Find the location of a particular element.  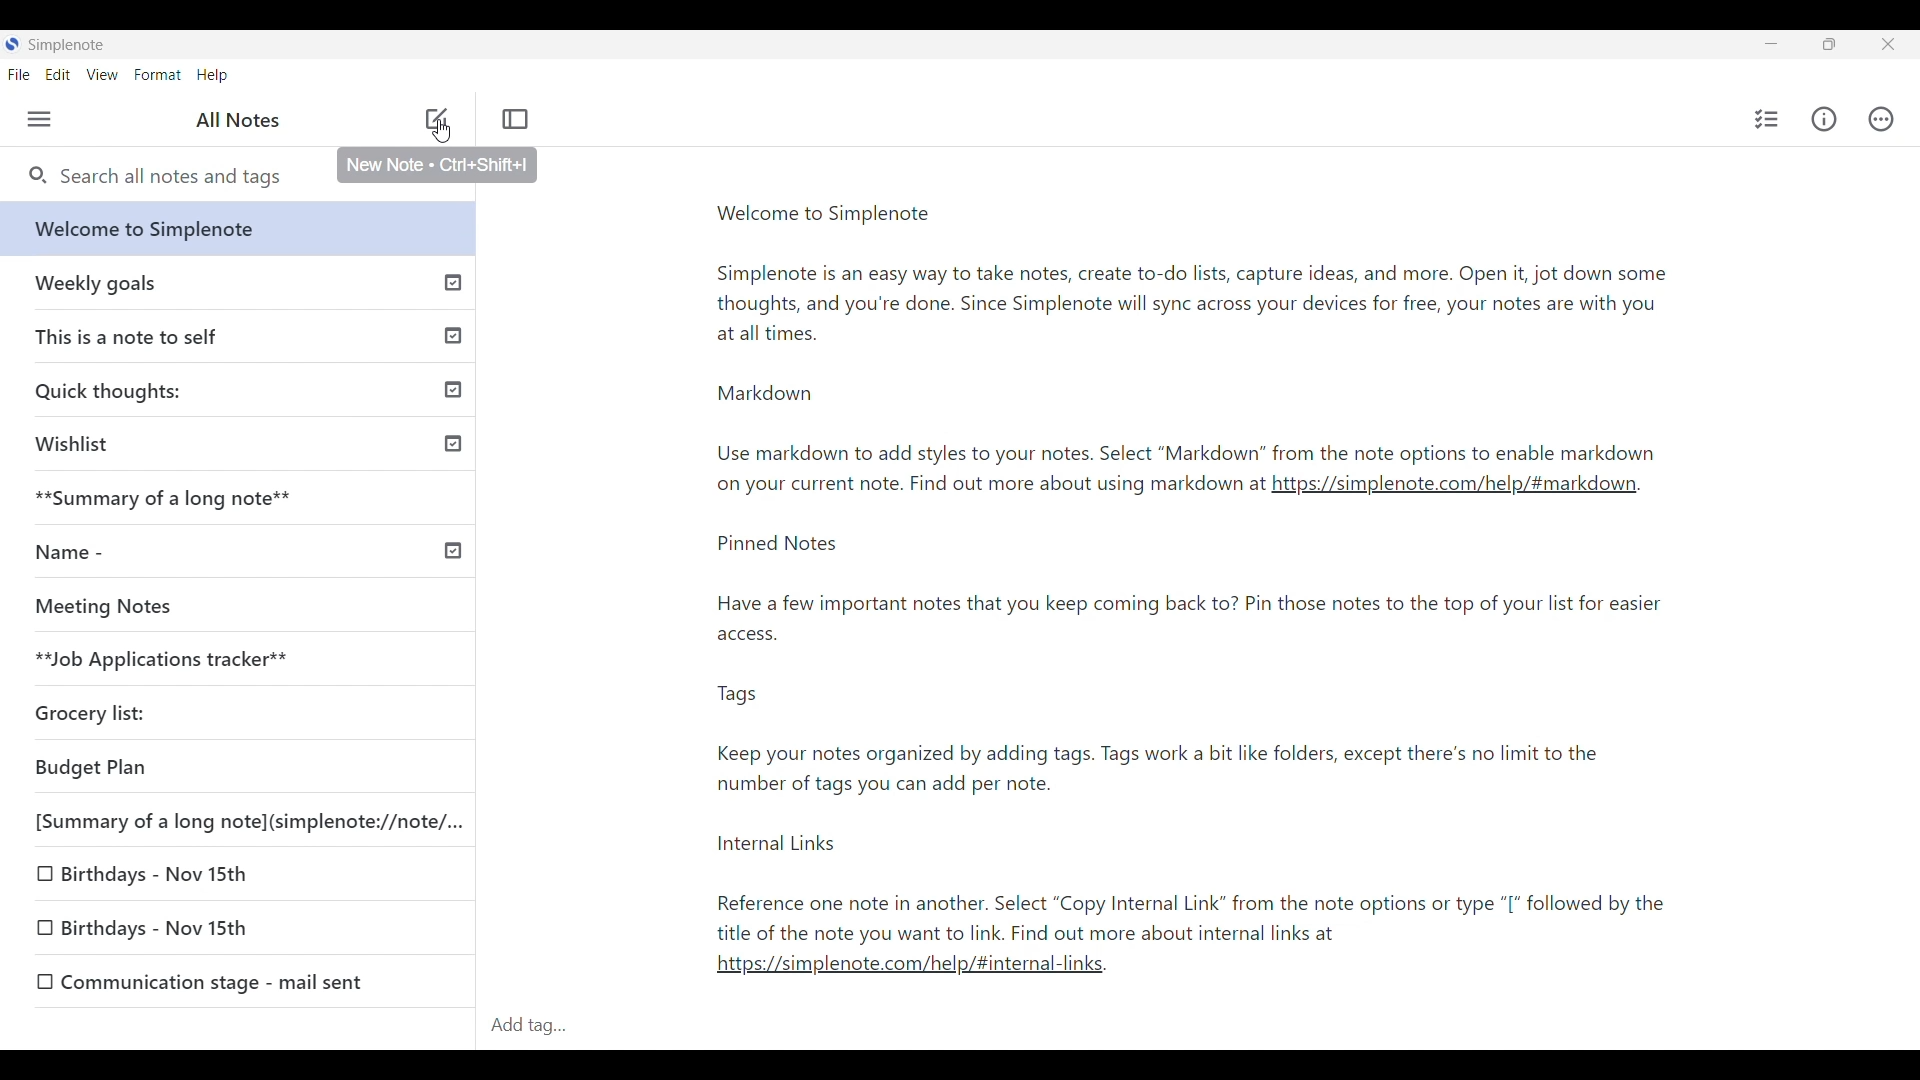

Published note, indicated by check icon is located at coordinates (248, 548).